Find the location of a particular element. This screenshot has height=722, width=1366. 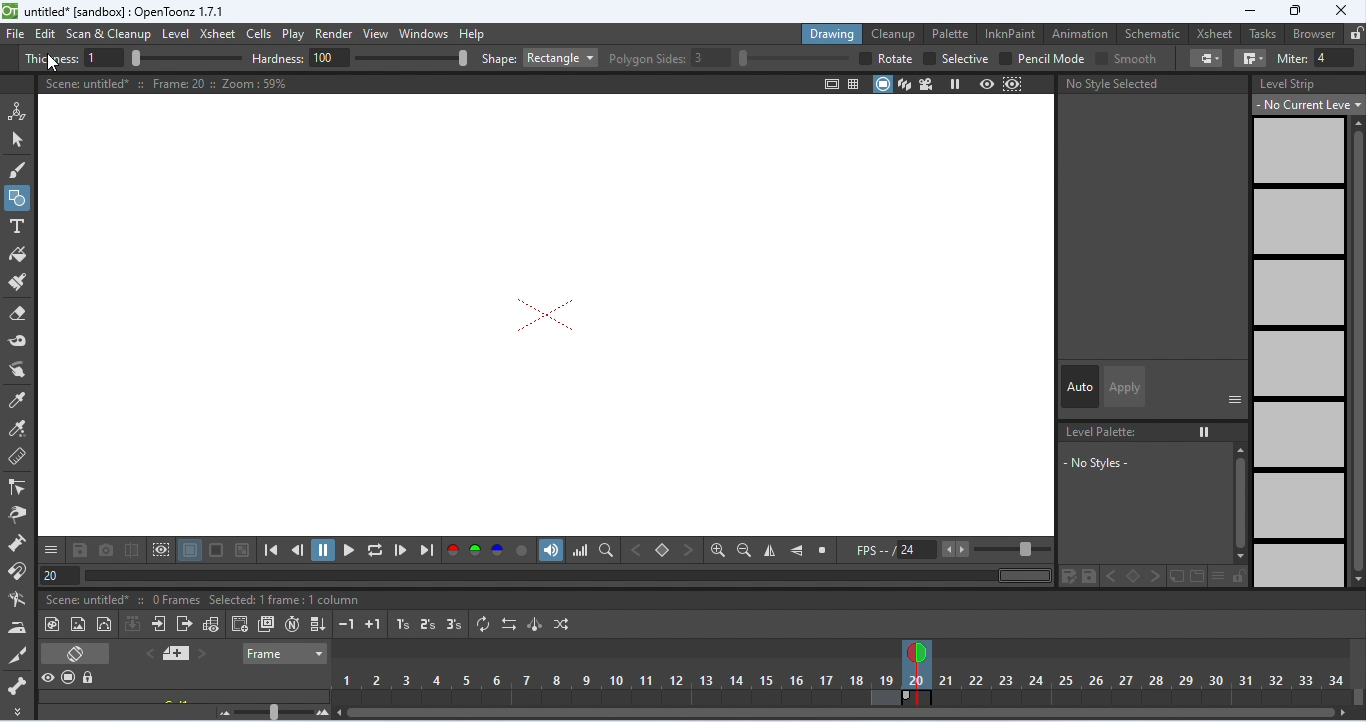

first frame is located at coordinates (270, 551).